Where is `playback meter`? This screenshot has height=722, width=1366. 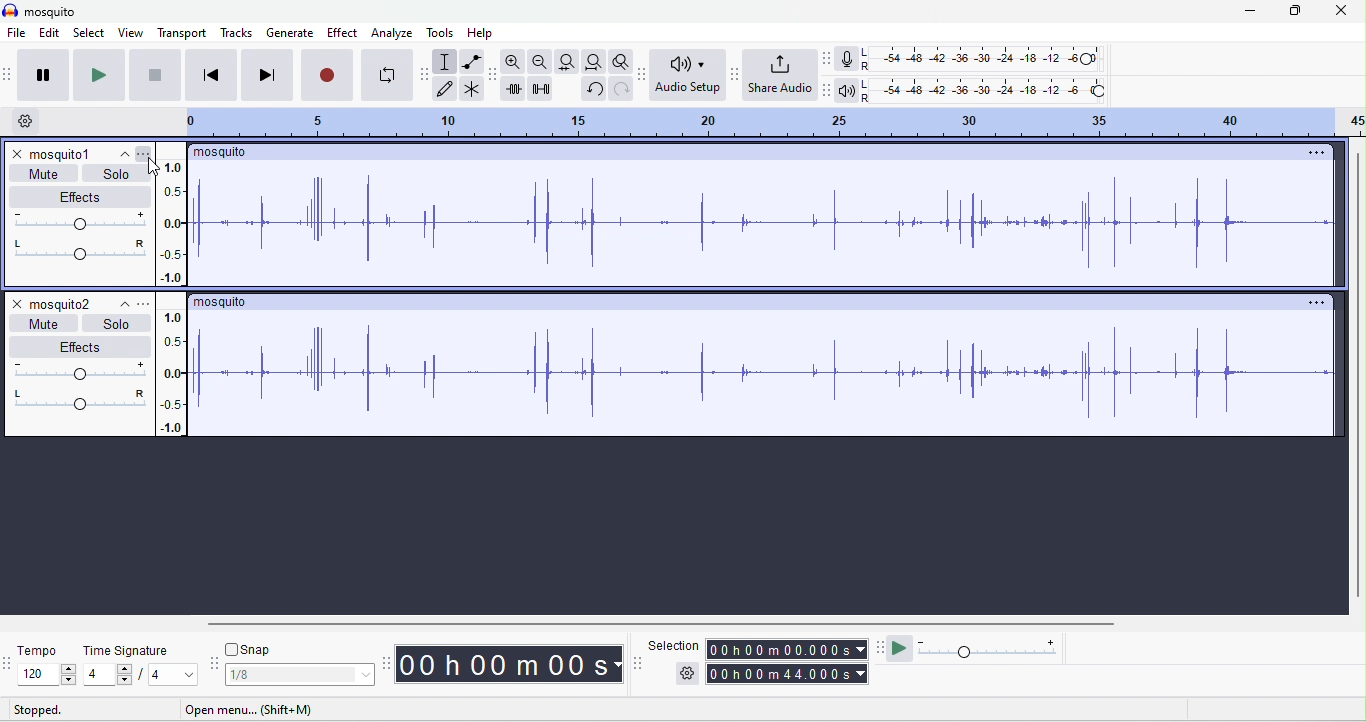
playback meter is located at coordinates (844, 91).